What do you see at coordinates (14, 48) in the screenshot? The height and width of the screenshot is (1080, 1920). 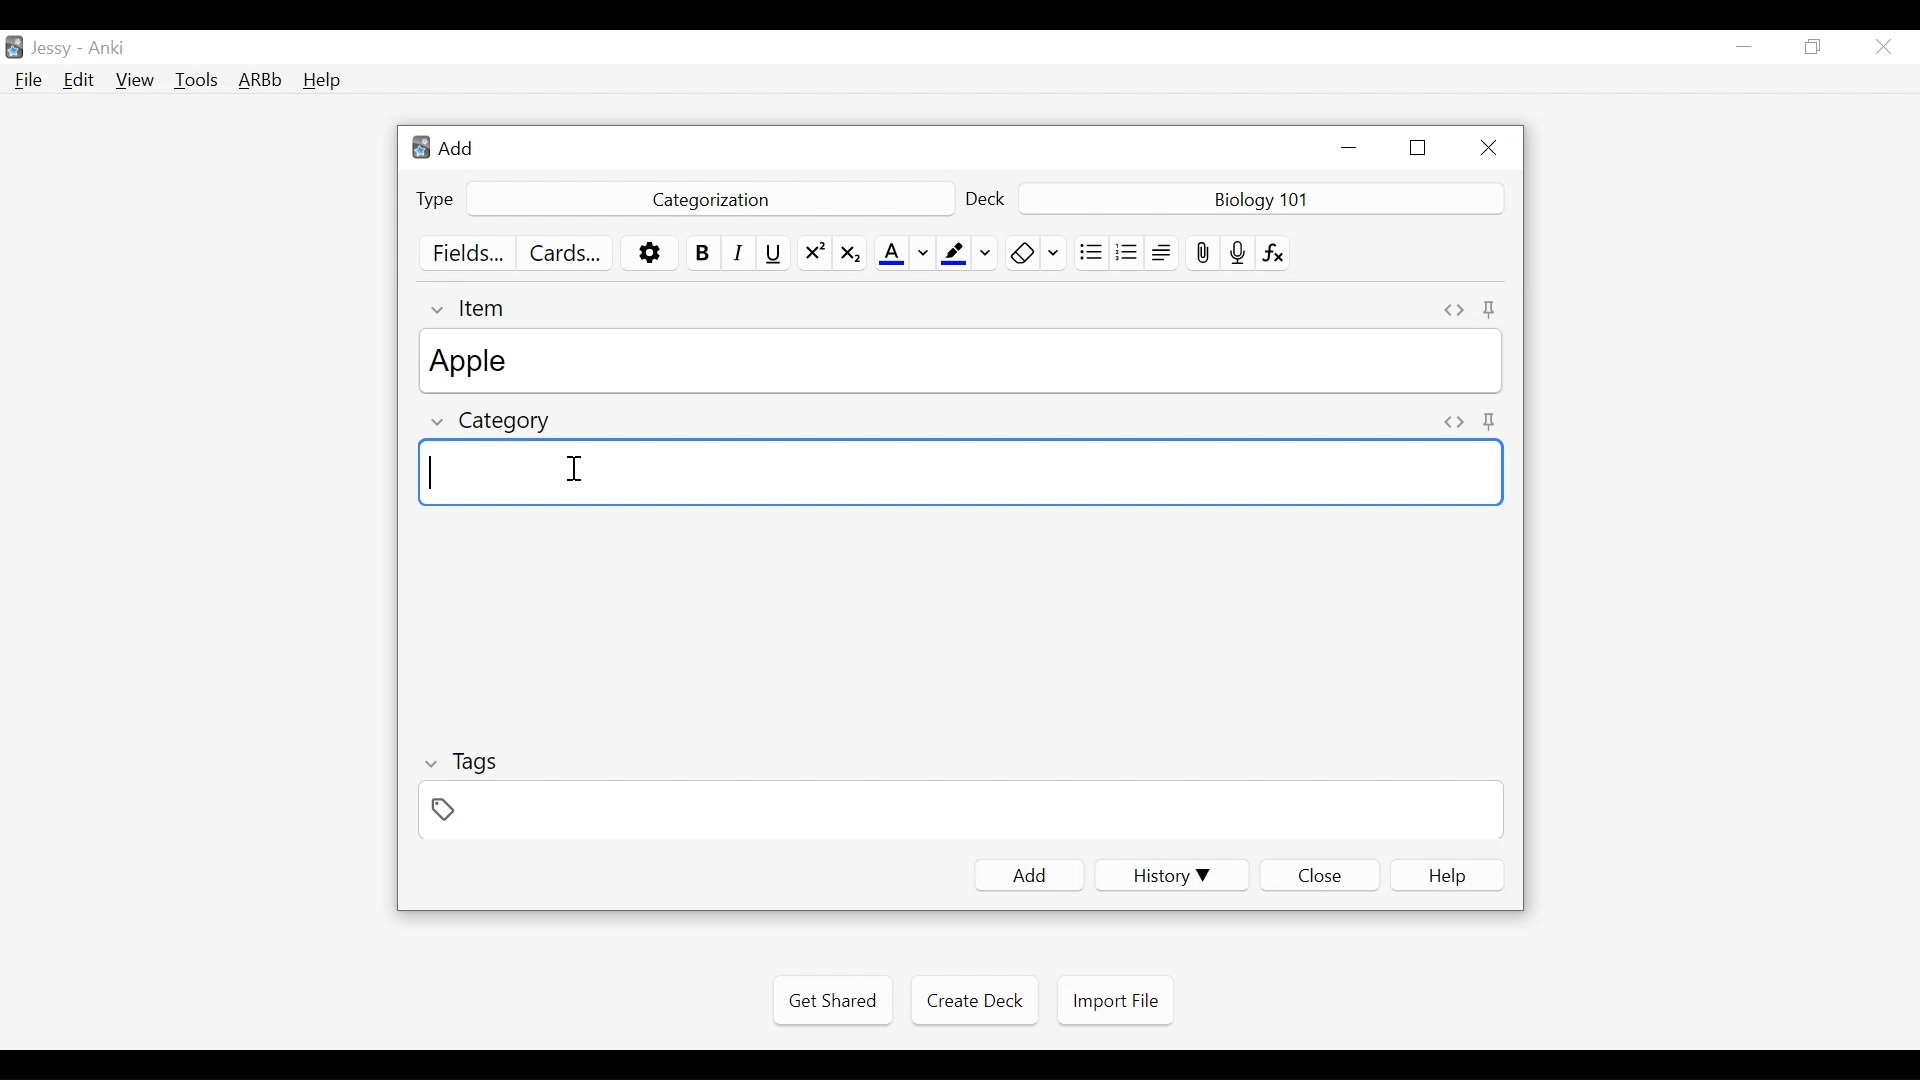 I see `Anki Desktop icon` at bounding box center [14, 48].